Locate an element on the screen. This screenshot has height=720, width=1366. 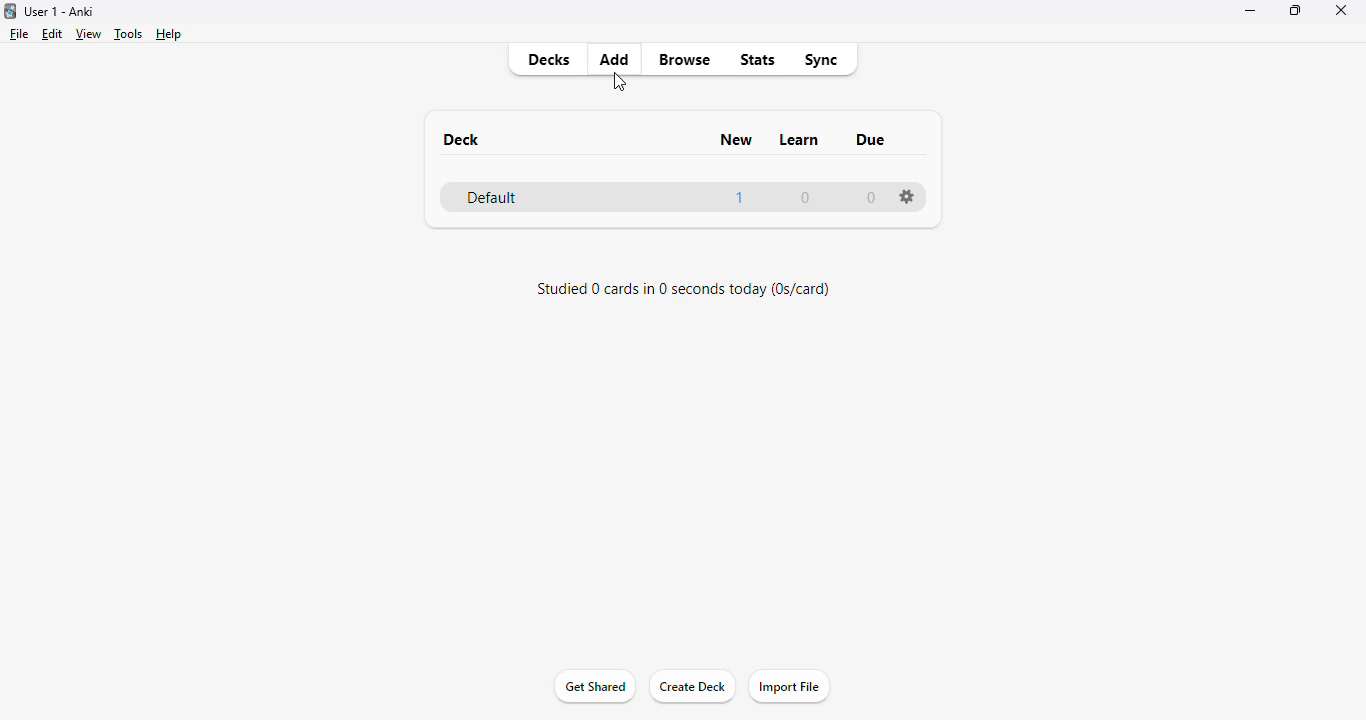
file is located at coordinates (19, 34).